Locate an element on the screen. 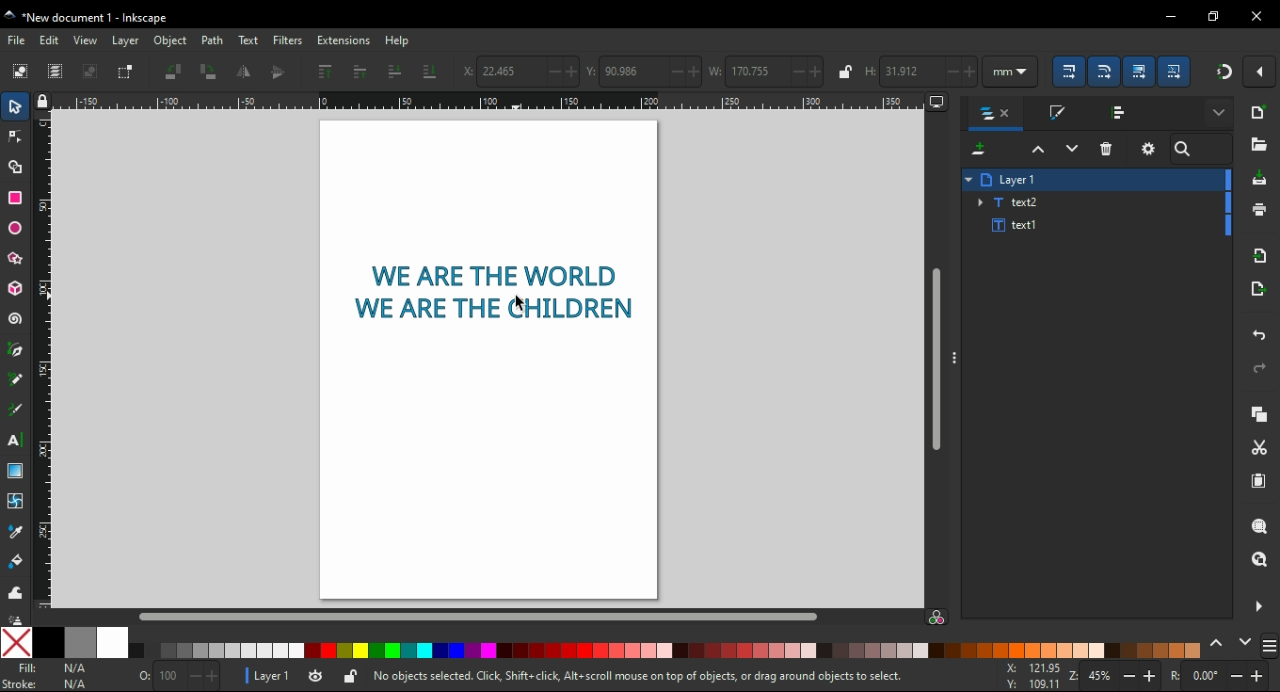  layers and objects is located at coordinates (994, 115).